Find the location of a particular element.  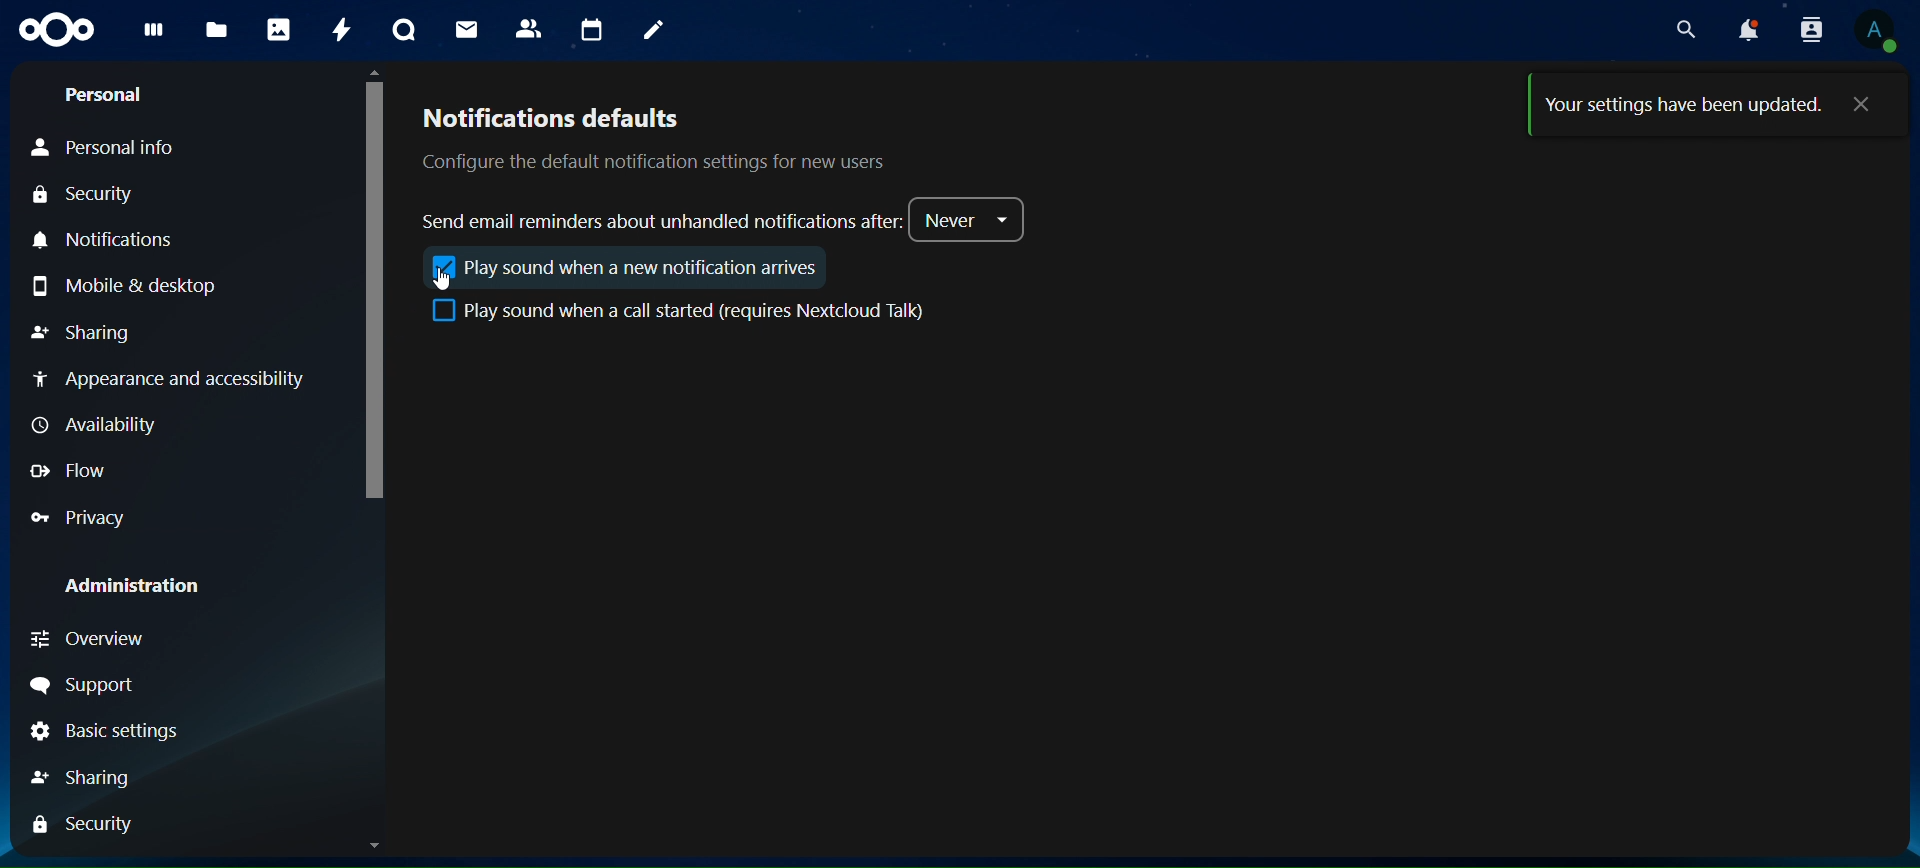

Notifications is located at coordinates (116, 241).